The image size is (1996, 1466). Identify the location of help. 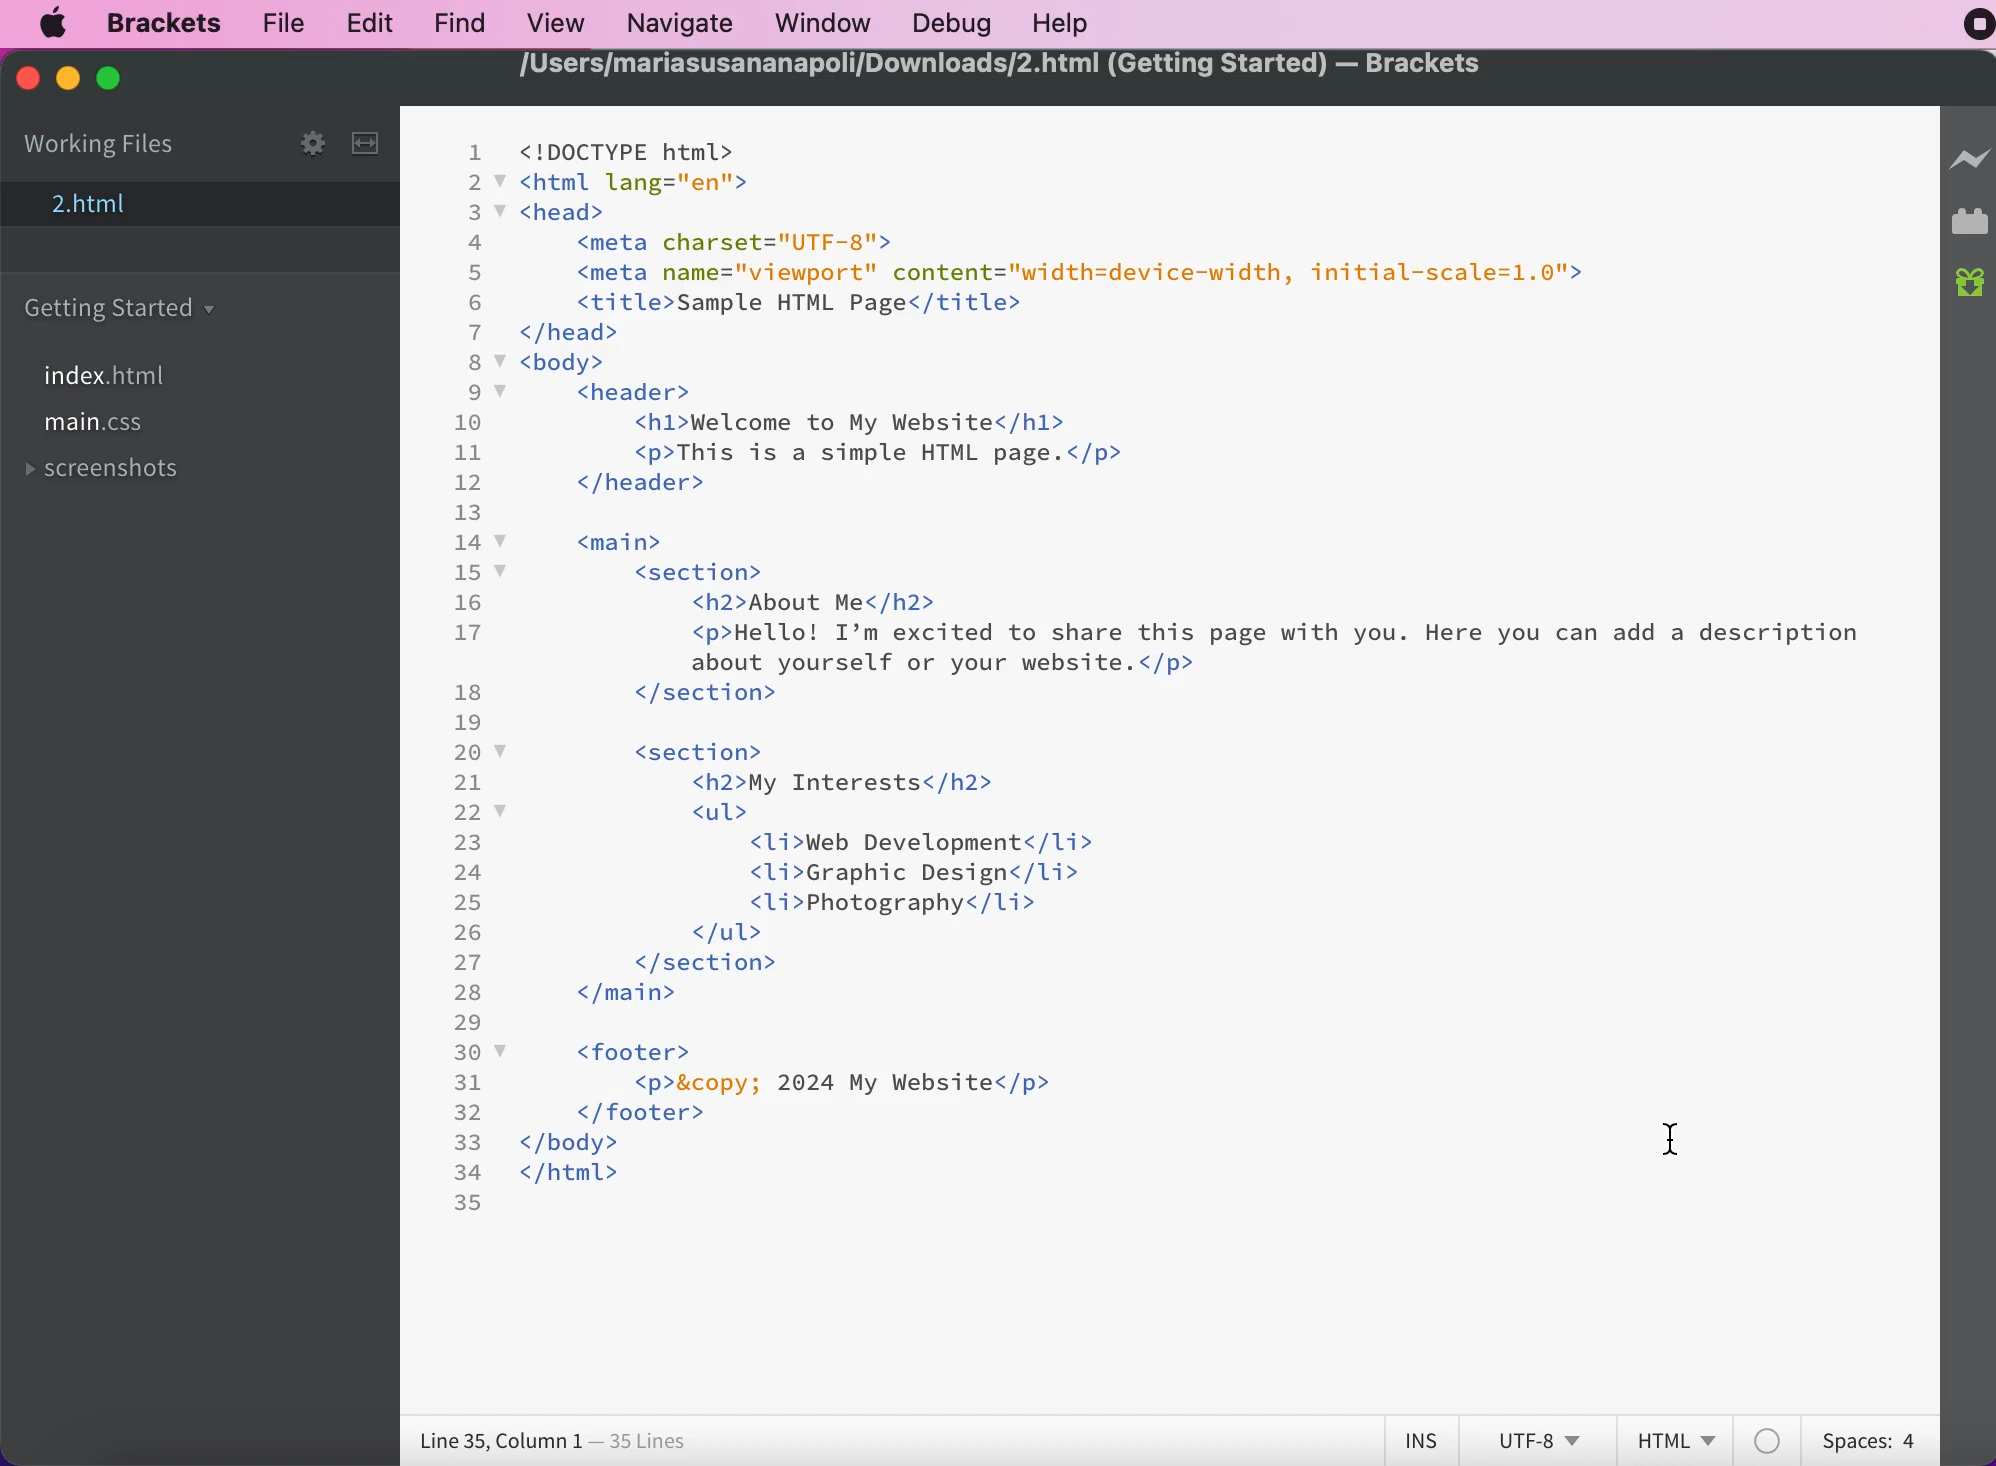
(1087, 23).